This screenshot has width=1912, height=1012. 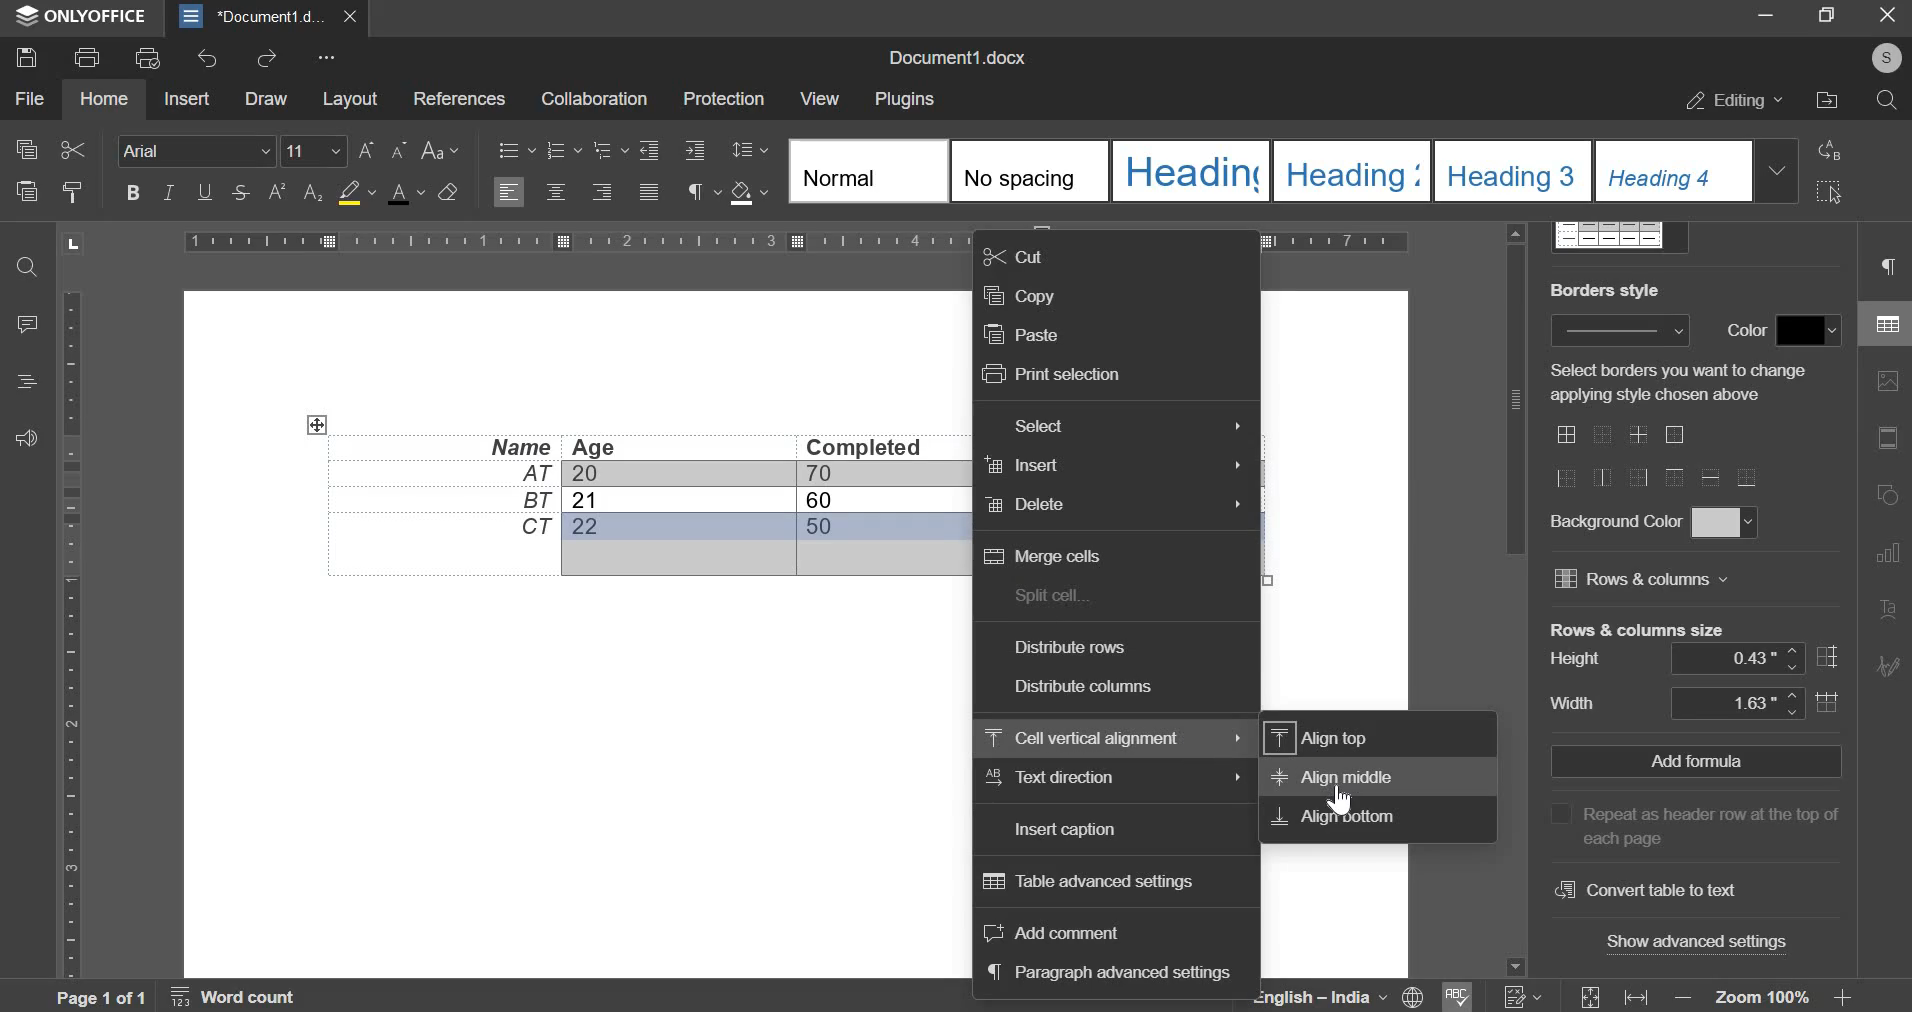 What do you see at coordinates (1660, 460) in the screenshot?
I see `border styles` at bounding box center [1660, 460].